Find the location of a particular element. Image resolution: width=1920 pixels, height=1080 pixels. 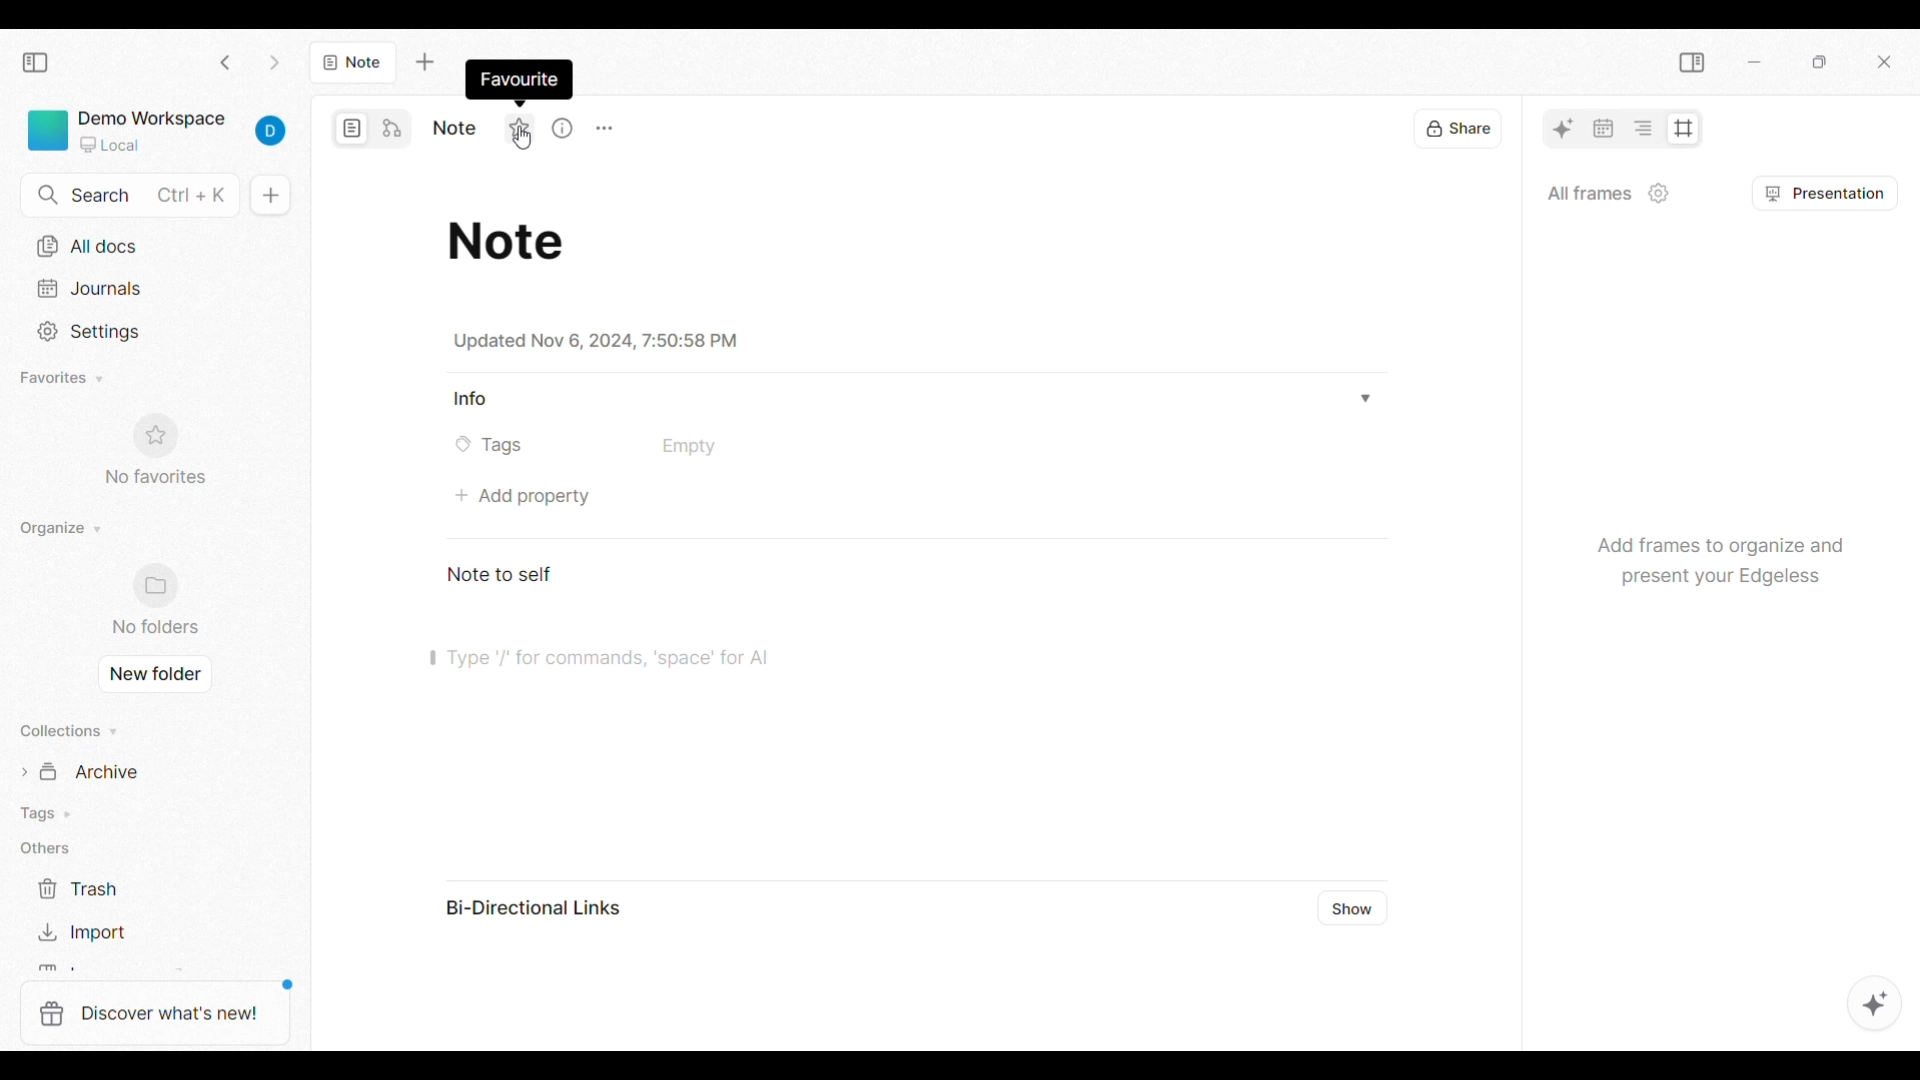

All frame settings is located at coordinates (1659, 193).